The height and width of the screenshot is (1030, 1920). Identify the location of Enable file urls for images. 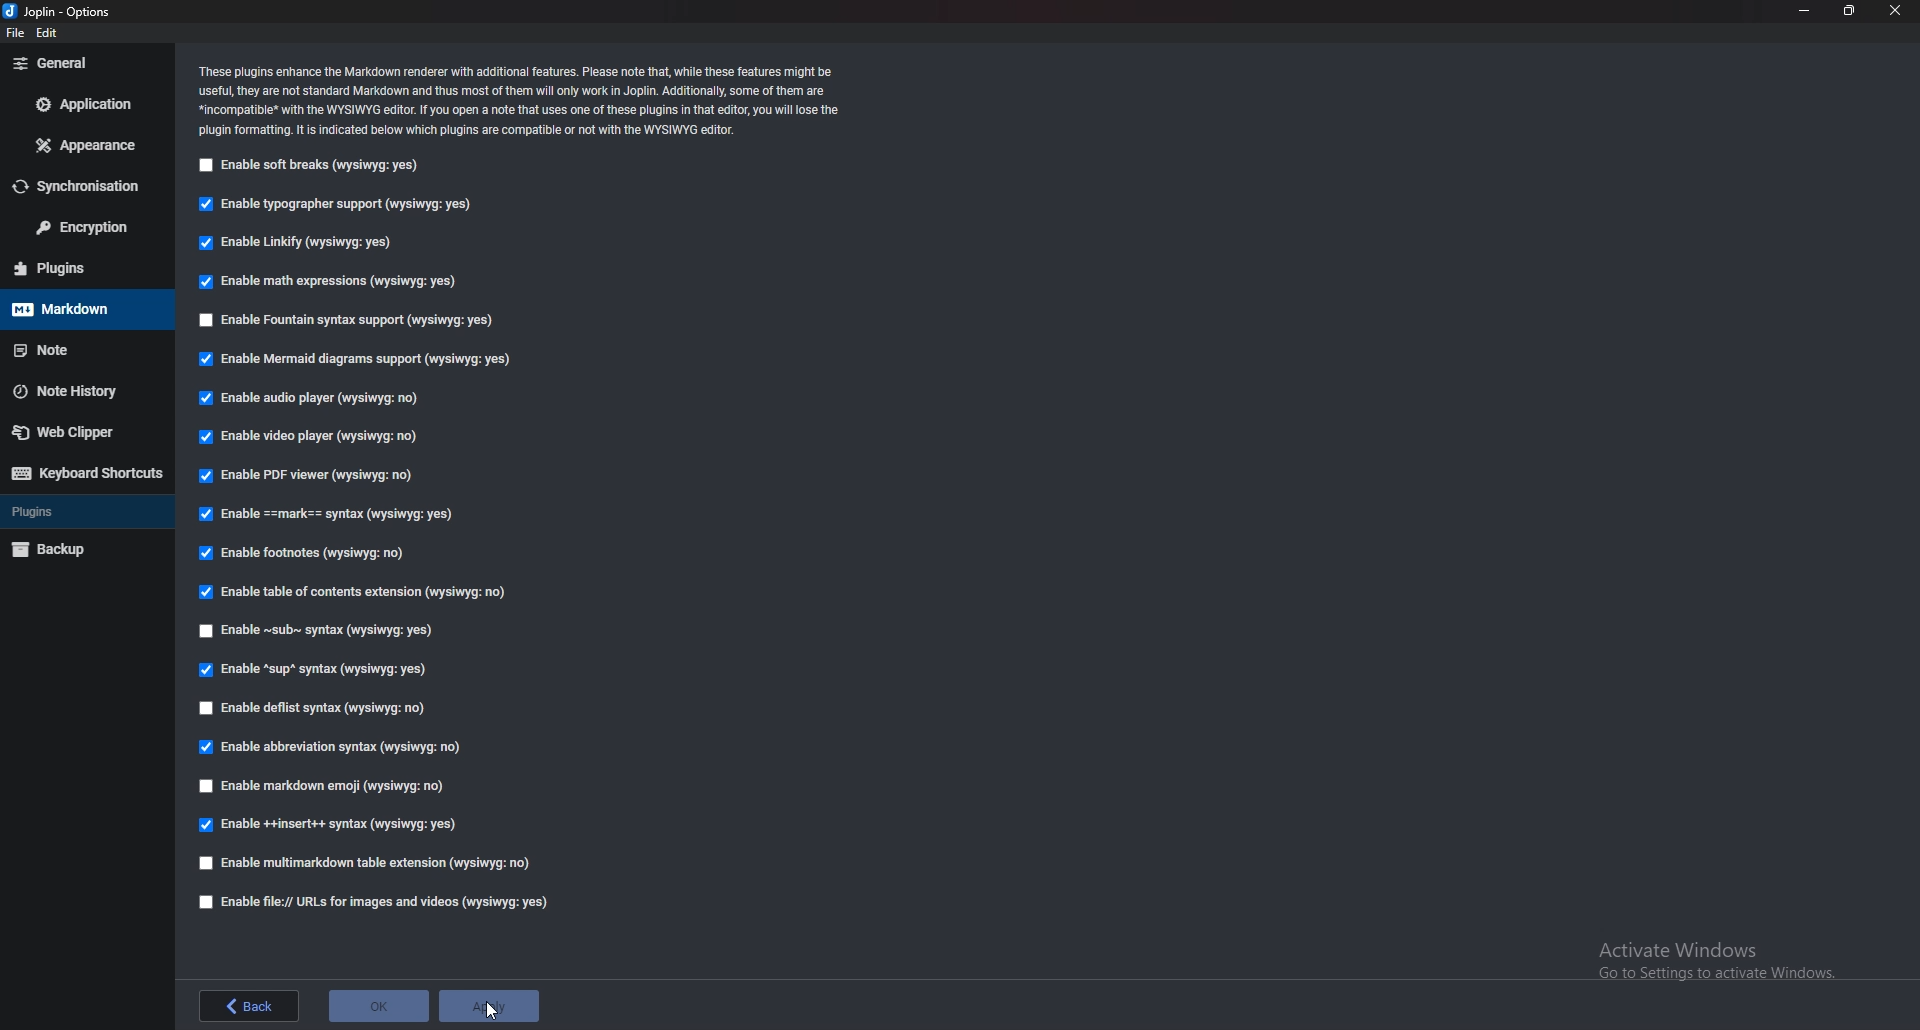
(382, 902).